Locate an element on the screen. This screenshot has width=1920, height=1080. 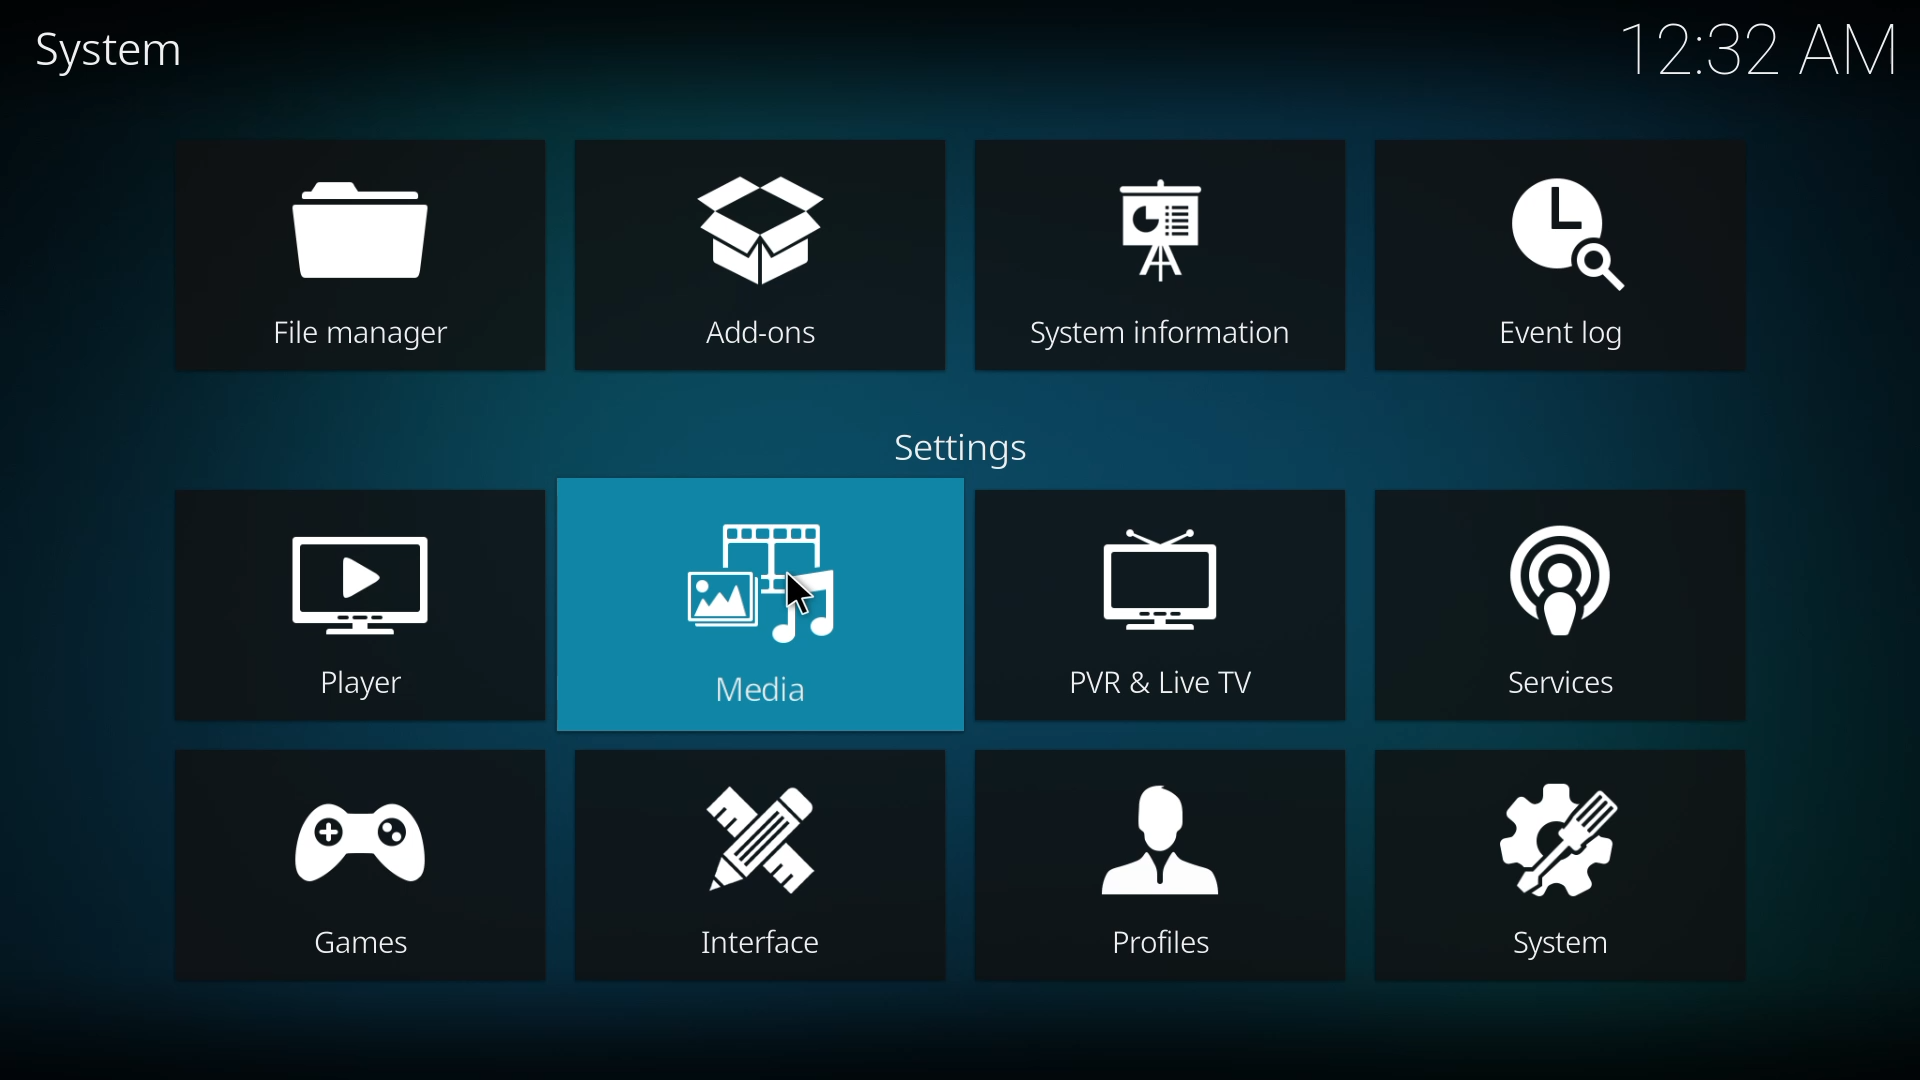
services is located at coordinates (1560, 612).